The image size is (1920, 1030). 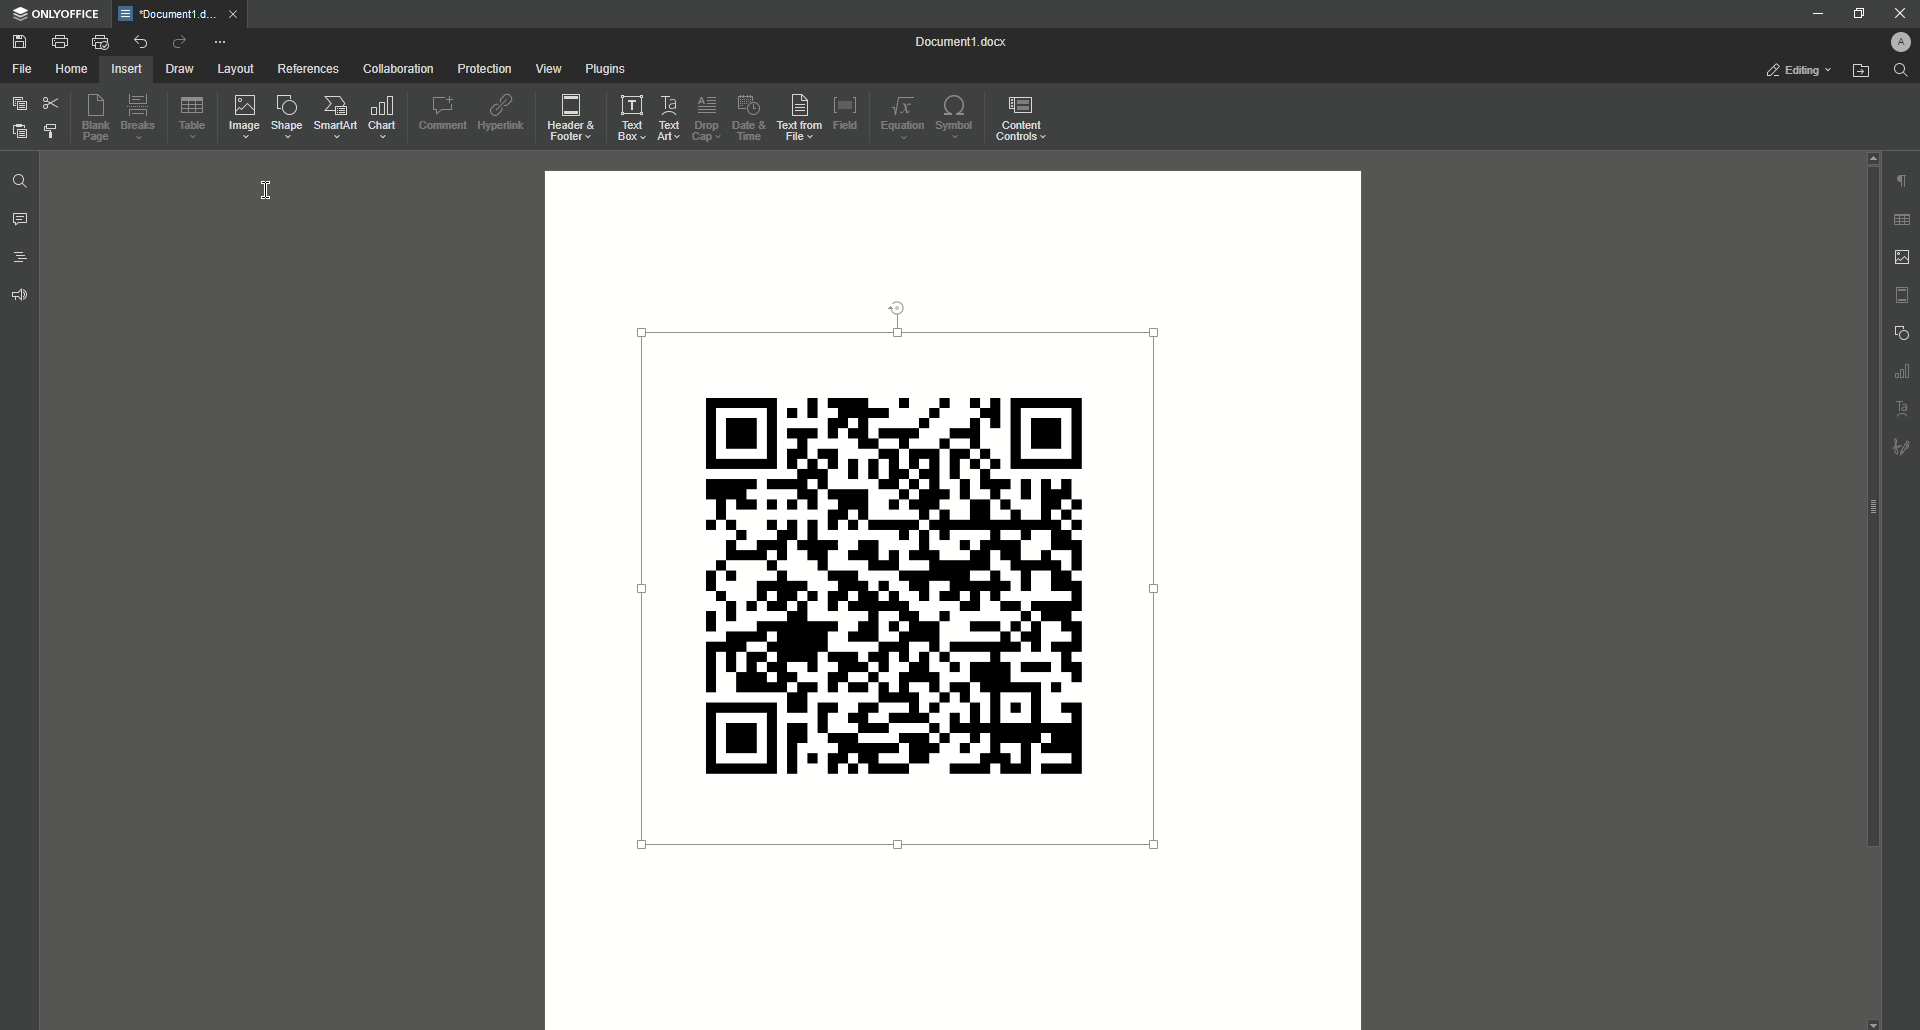 I want to click on Plugins, so click(x=607, y=68).